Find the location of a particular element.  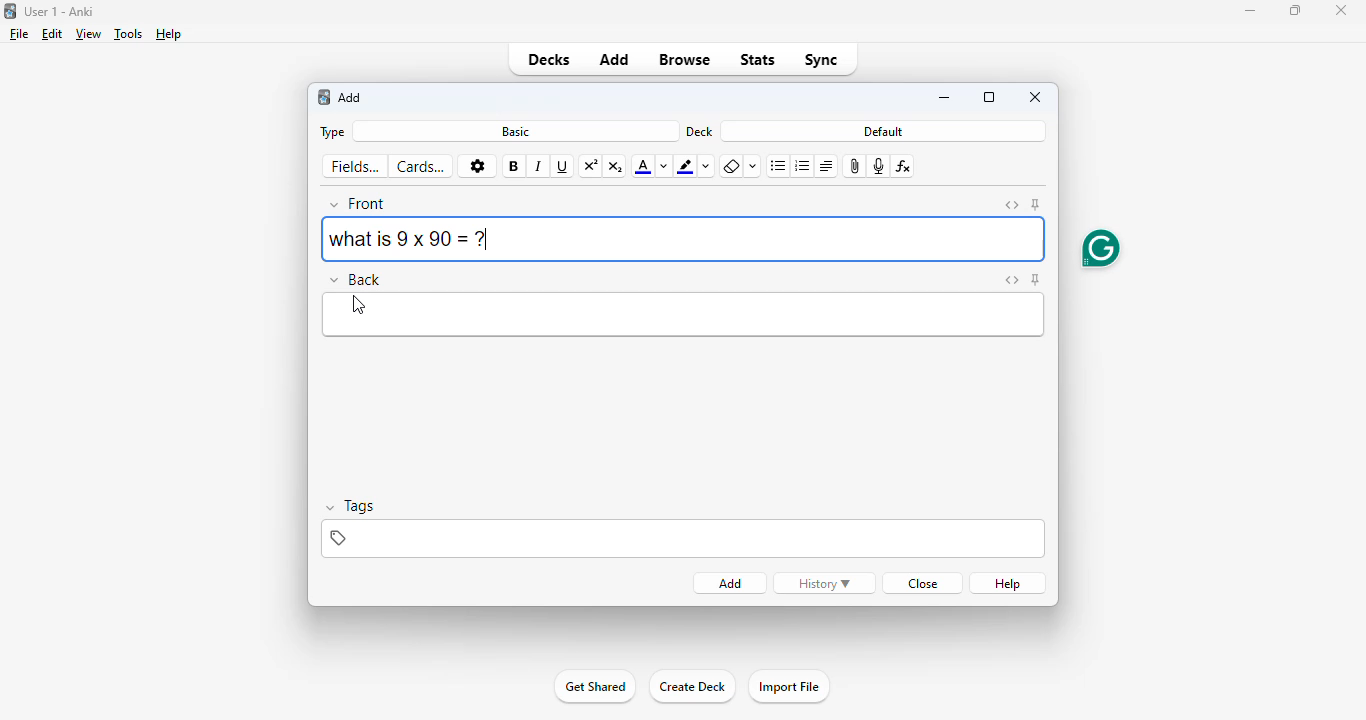

underline is located at coordinates (563, 167).